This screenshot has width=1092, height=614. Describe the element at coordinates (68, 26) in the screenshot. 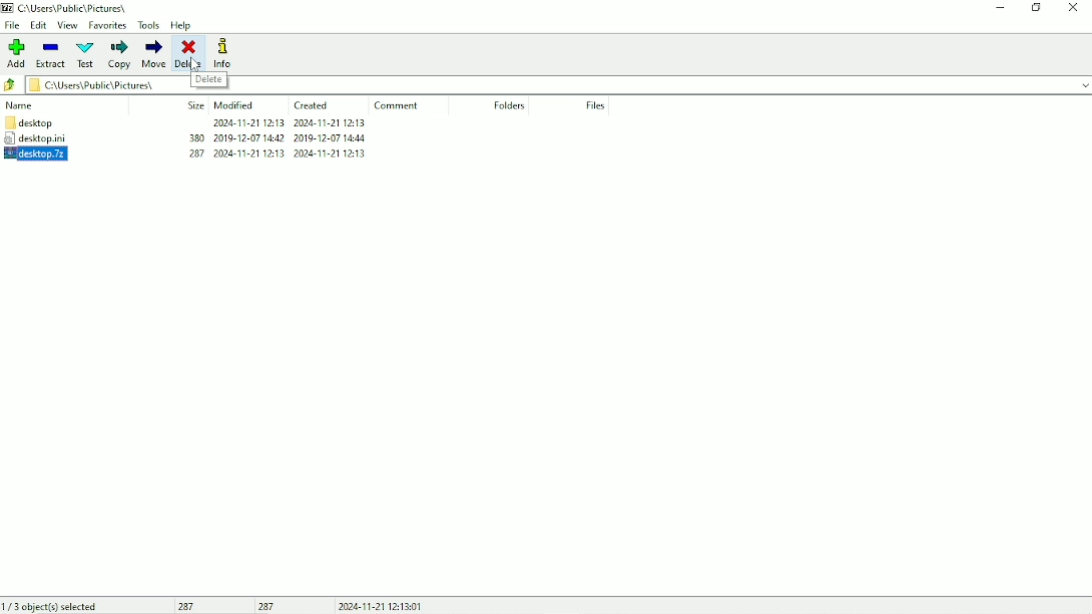

I see `View` at that location.